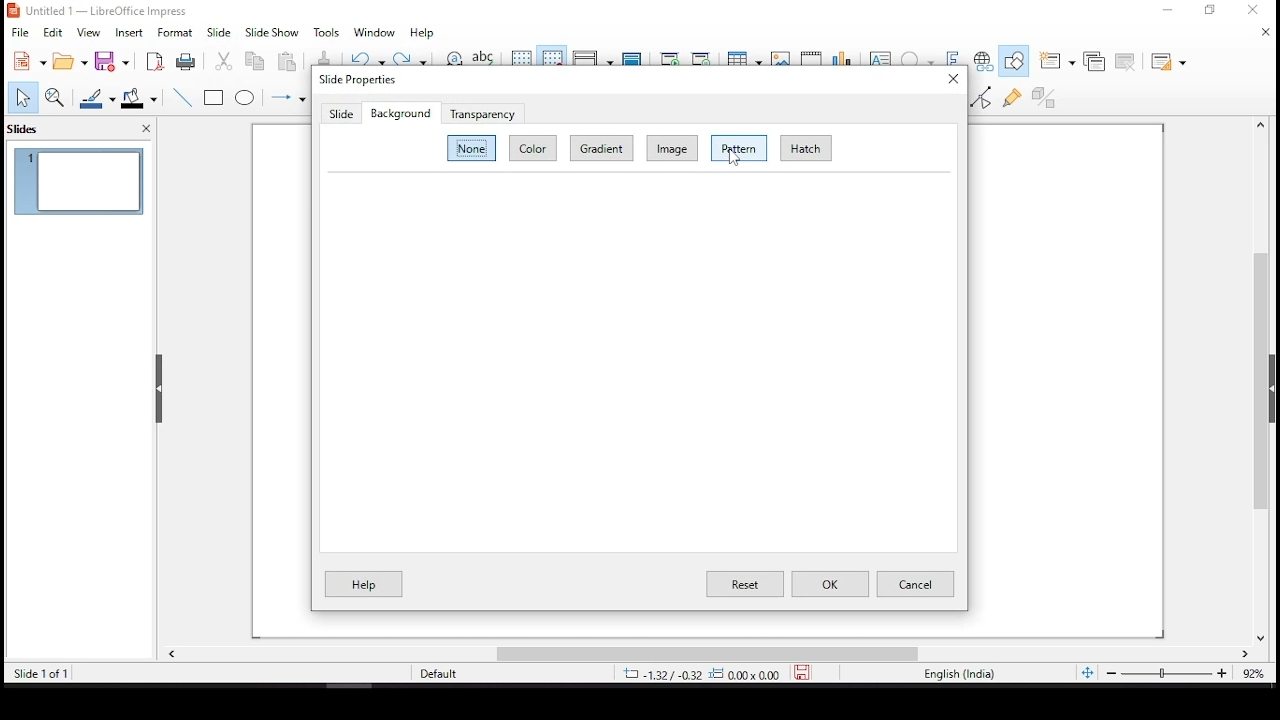 This screenshot has width=1280, height=720. I want to click on toggle point edit mode, so click(980, 98).